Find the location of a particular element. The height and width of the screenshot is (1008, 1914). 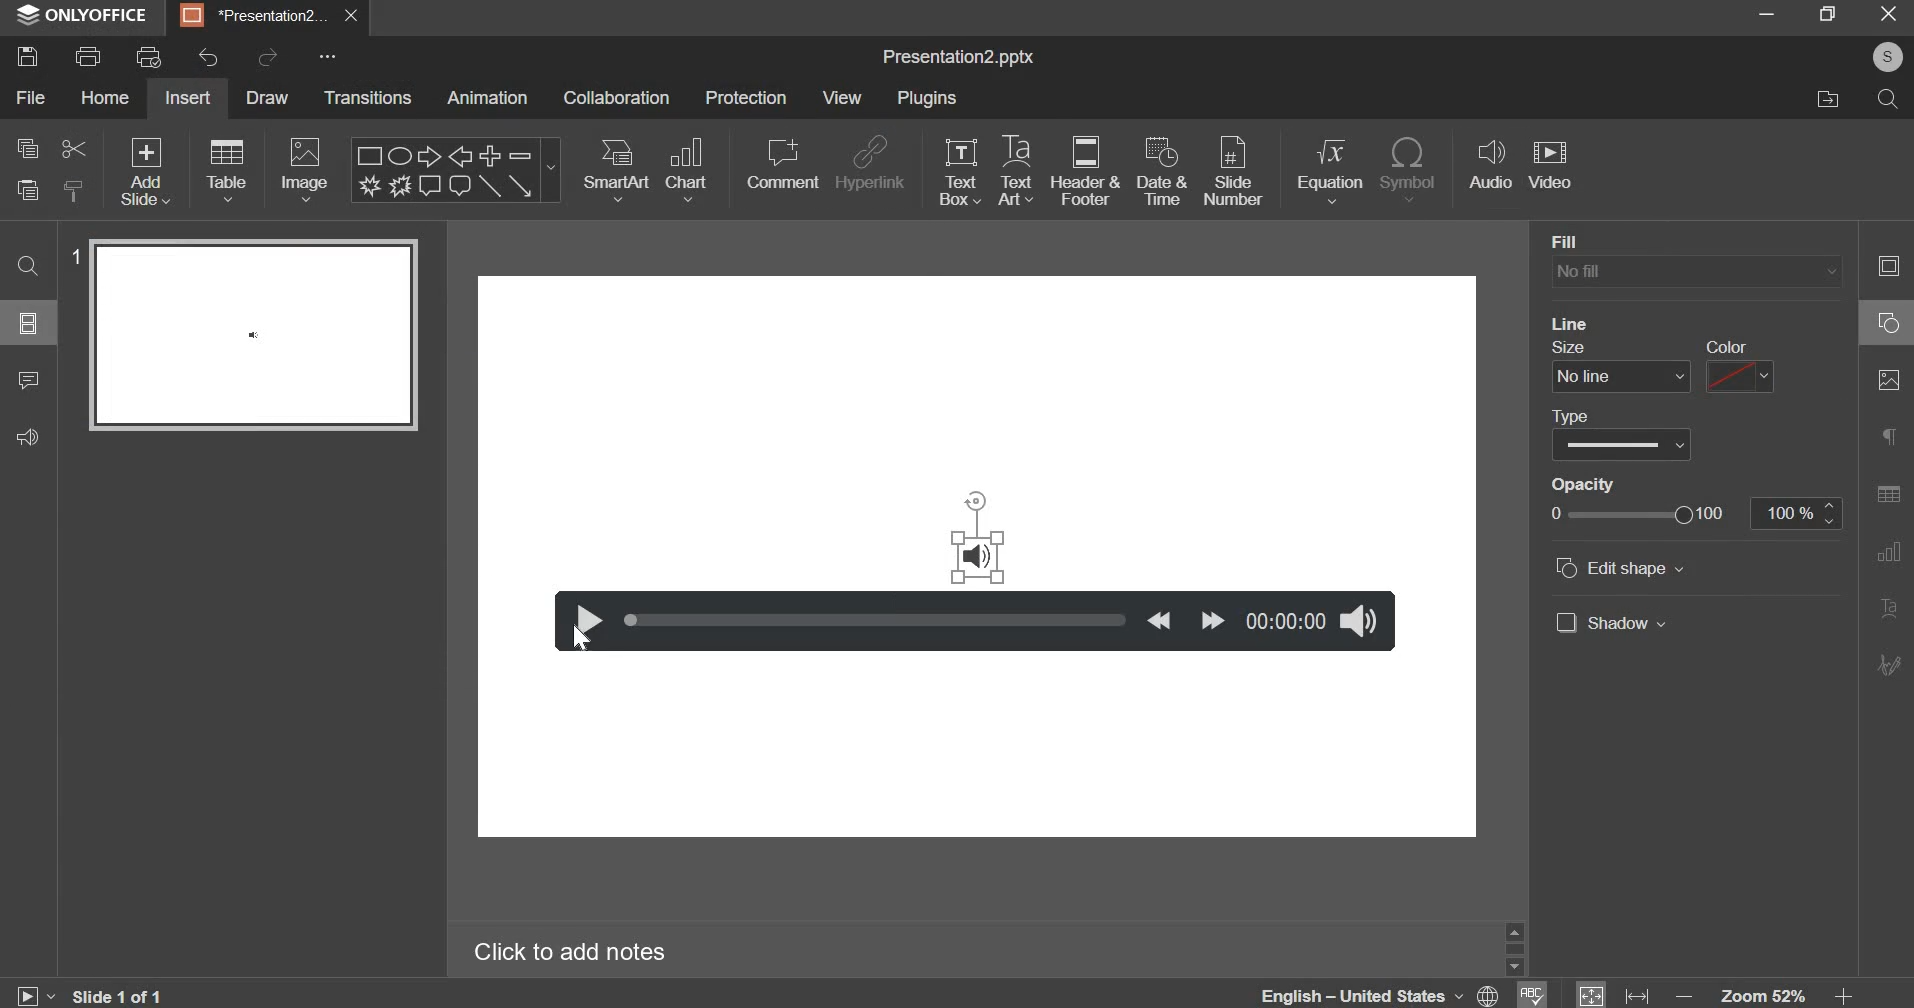

spelling is located at coordinates (1530, 994).